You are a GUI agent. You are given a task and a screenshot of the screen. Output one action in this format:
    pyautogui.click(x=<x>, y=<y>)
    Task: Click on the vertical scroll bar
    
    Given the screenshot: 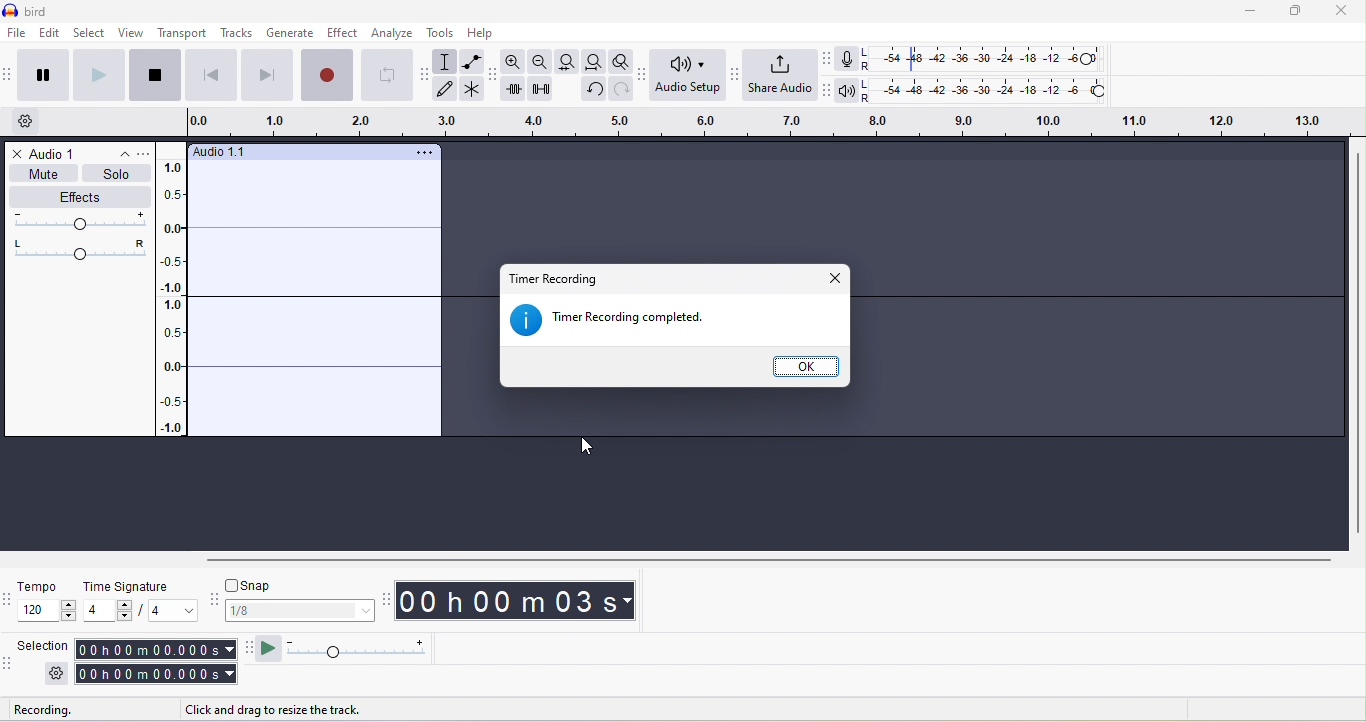 What is the action you would take?
    pyautogui.click(x=1356, y=341)
    